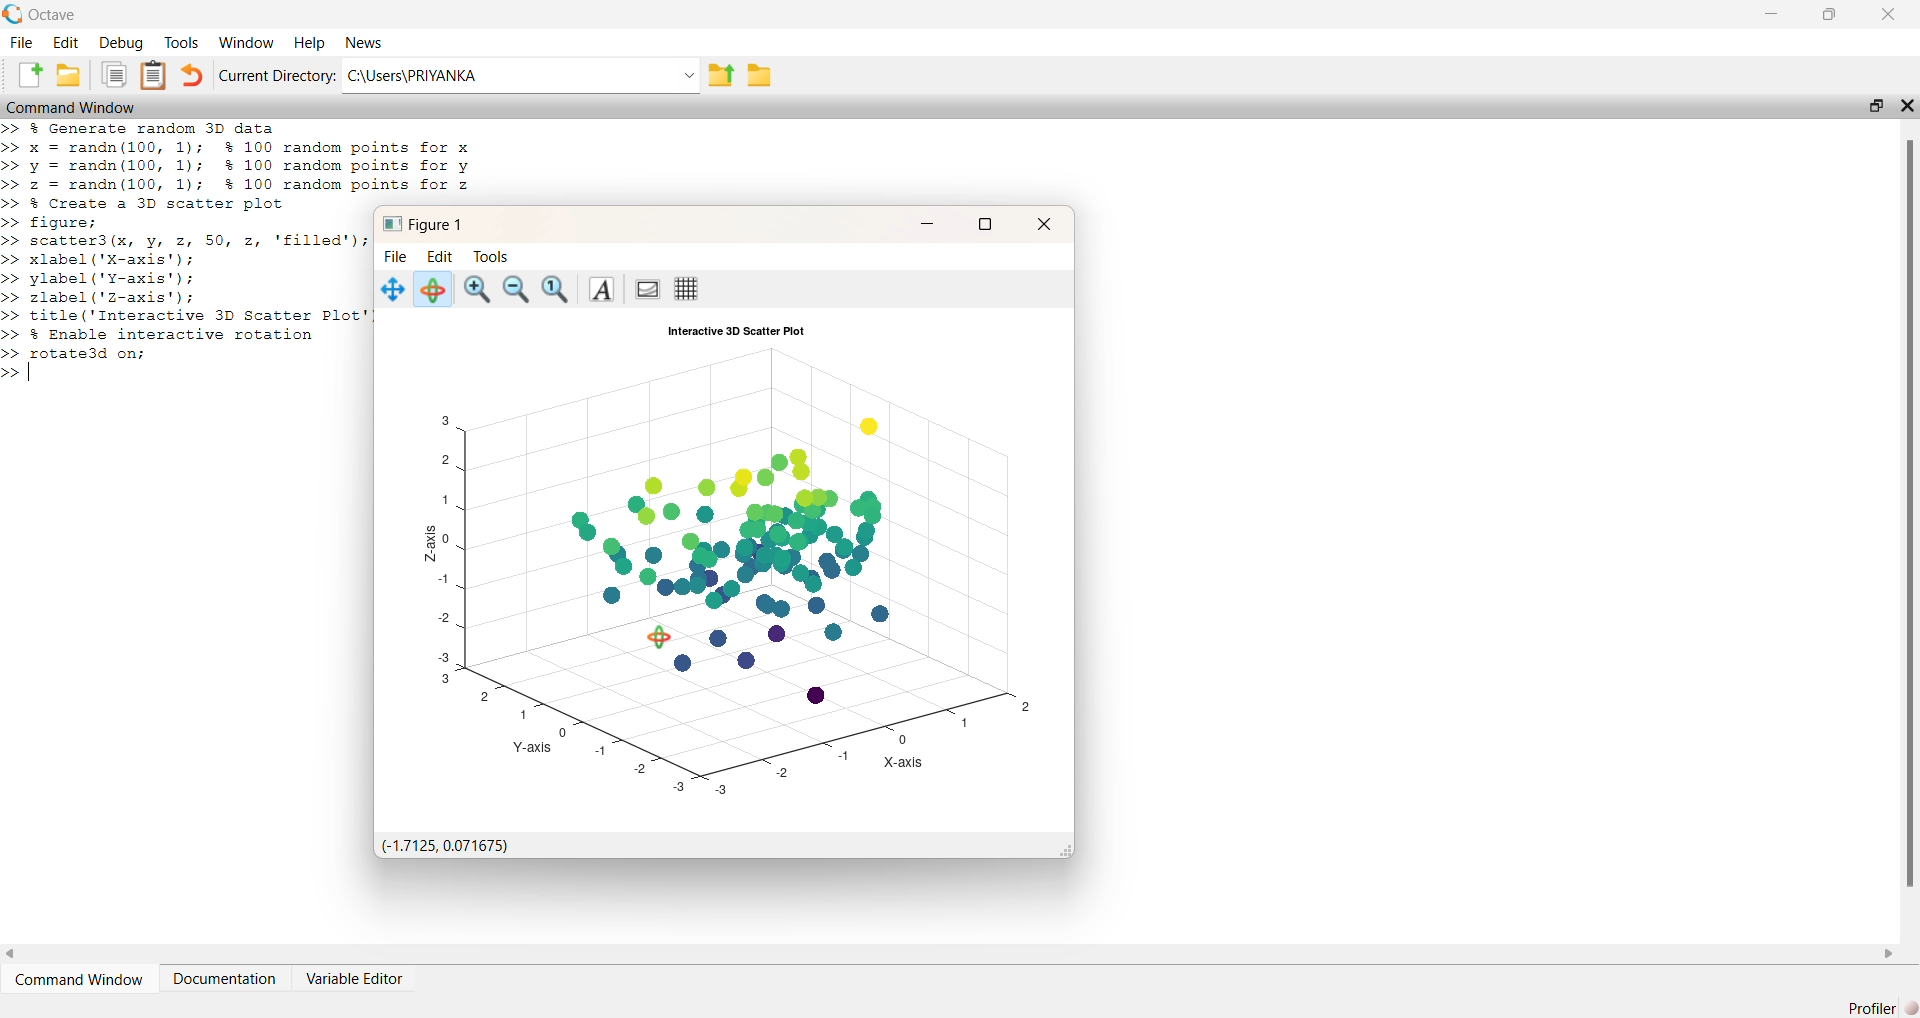 The image size is (1920, 1018). I want to click on clipboard, so click(114, 74).